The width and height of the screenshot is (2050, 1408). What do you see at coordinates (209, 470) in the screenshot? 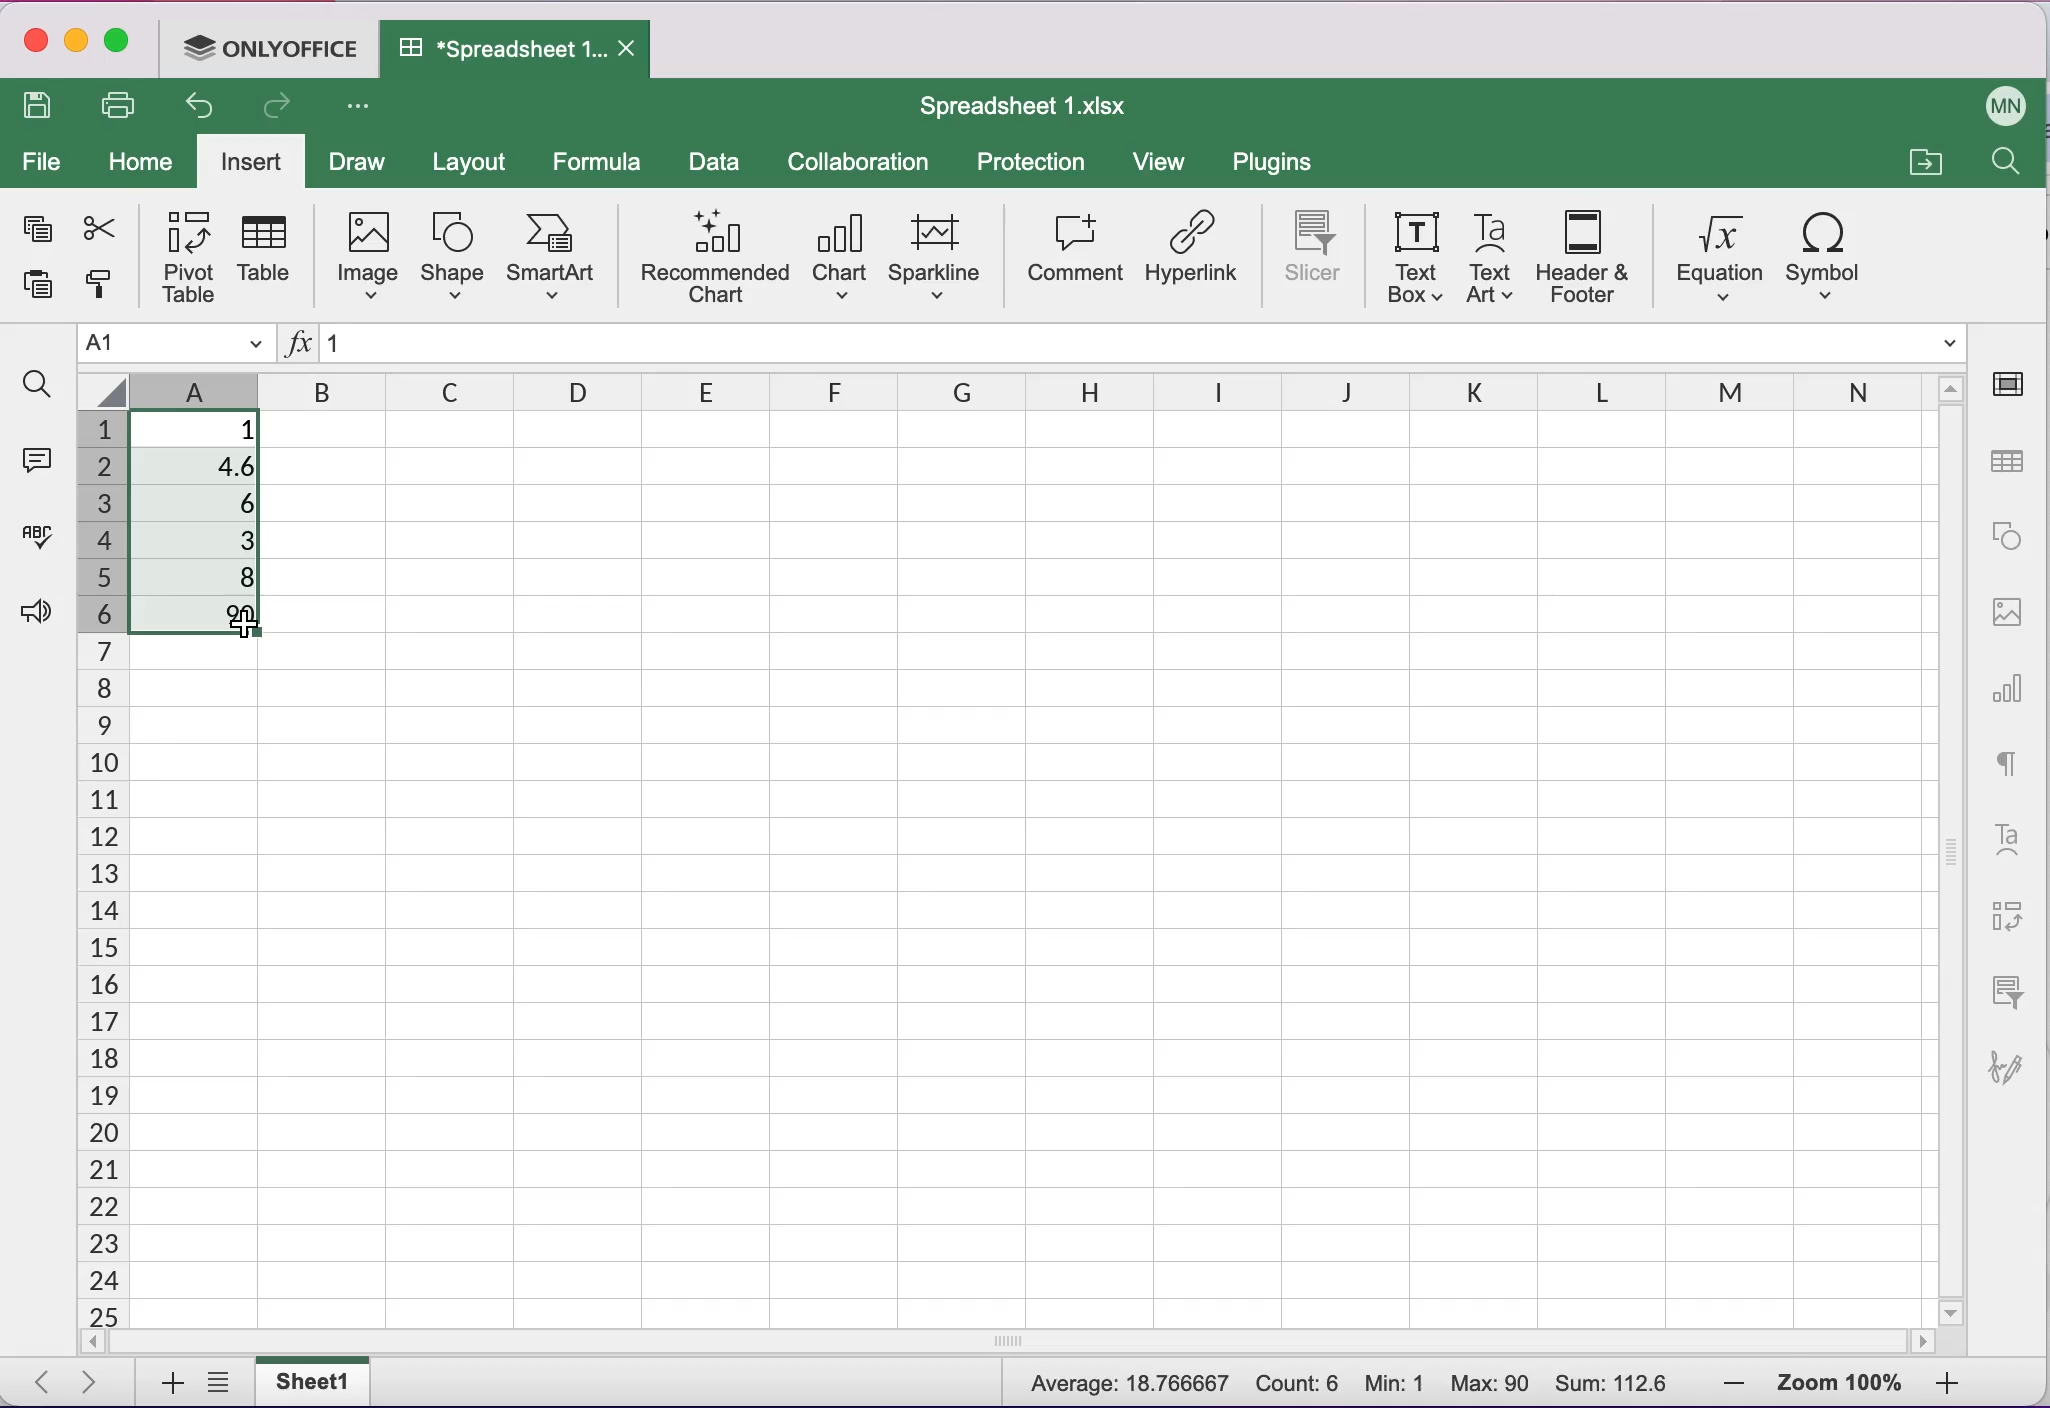
I see `4.6` at bounding box center [209, 470].